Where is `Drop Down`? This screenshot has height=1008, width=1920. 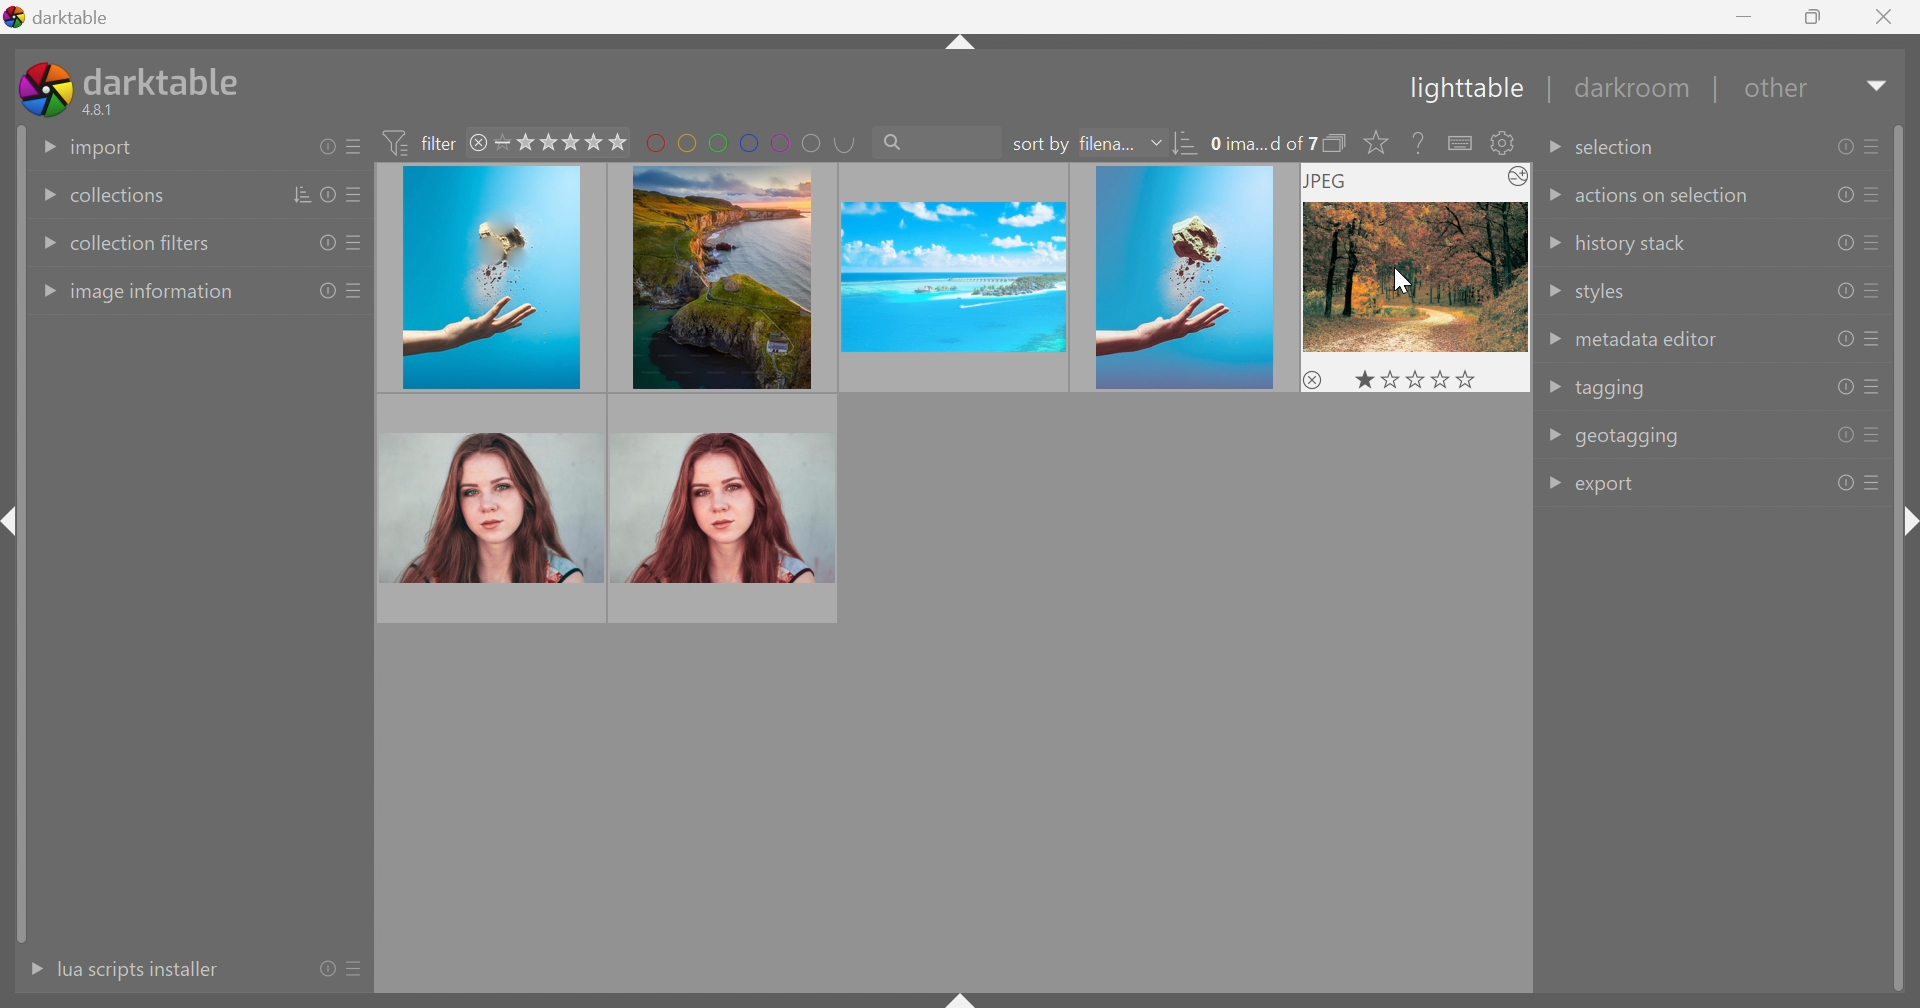 Drop Down is located at coordinates (1551, 245).